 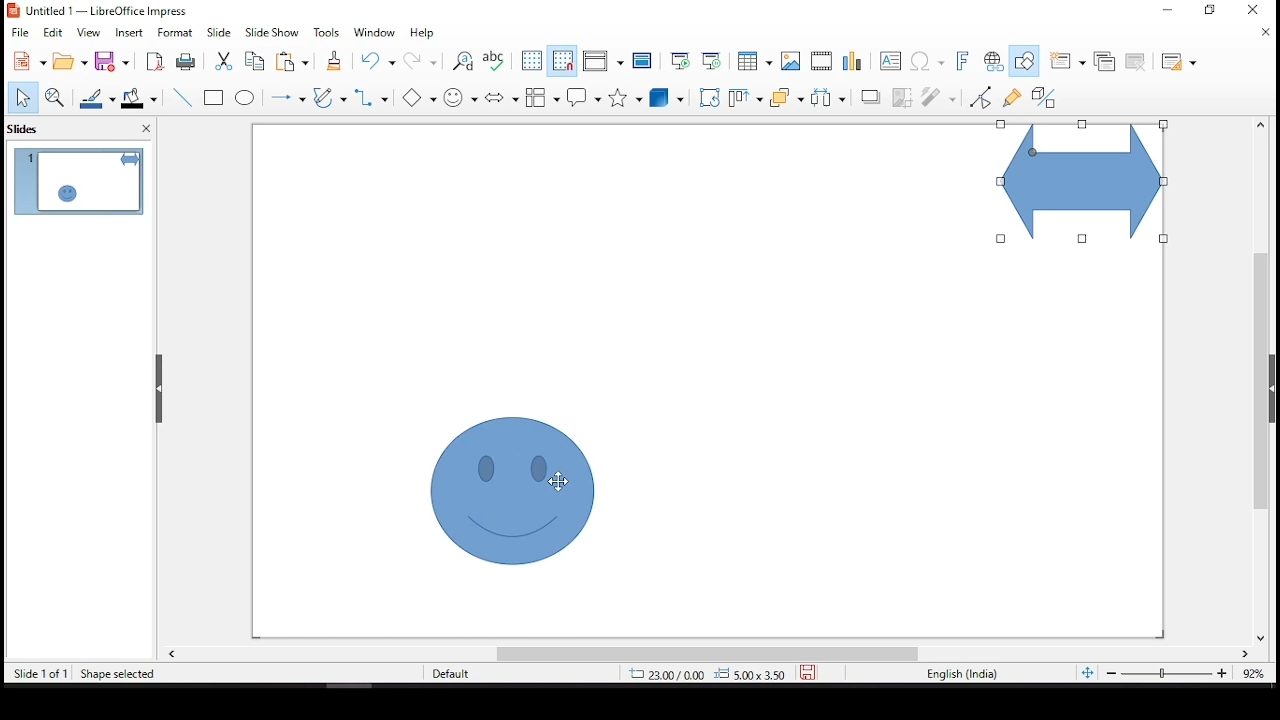 What do you see at coordinates (749, 673) in the screenshot?
I see `0.00x0.00` at bounding box center [749, 673].